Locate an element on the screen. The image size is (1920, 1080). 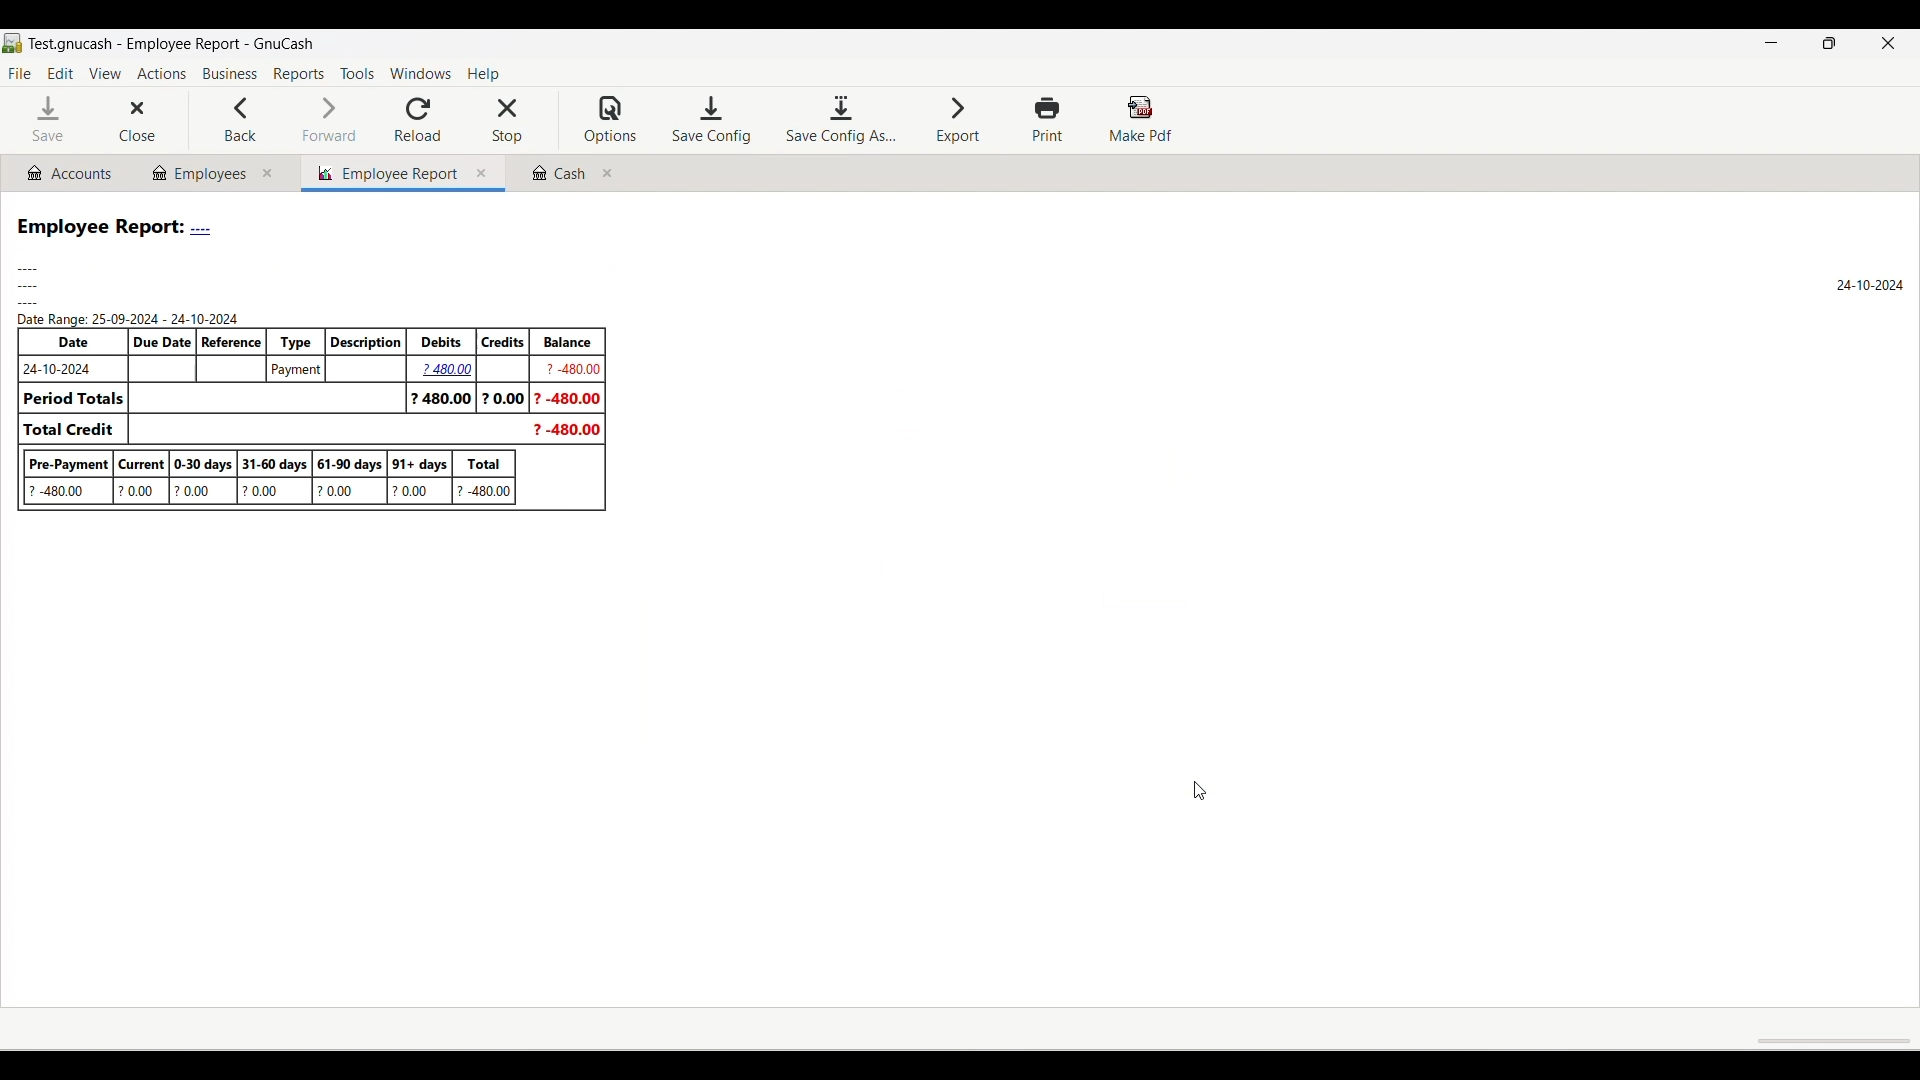
Cursor position unchanged is located at coordinates (1201, 791).